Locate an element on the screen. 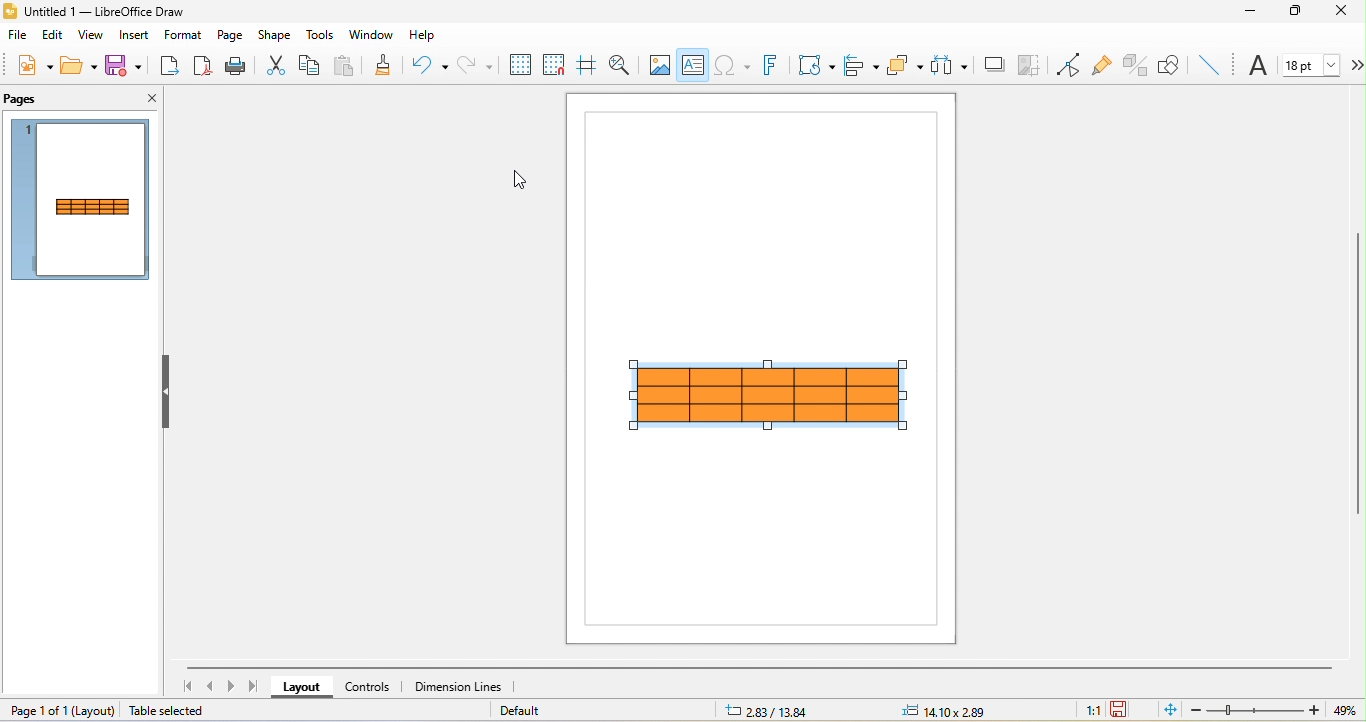 This screenshot has height=722, width=1366. view is located at coordinates (90, 36).